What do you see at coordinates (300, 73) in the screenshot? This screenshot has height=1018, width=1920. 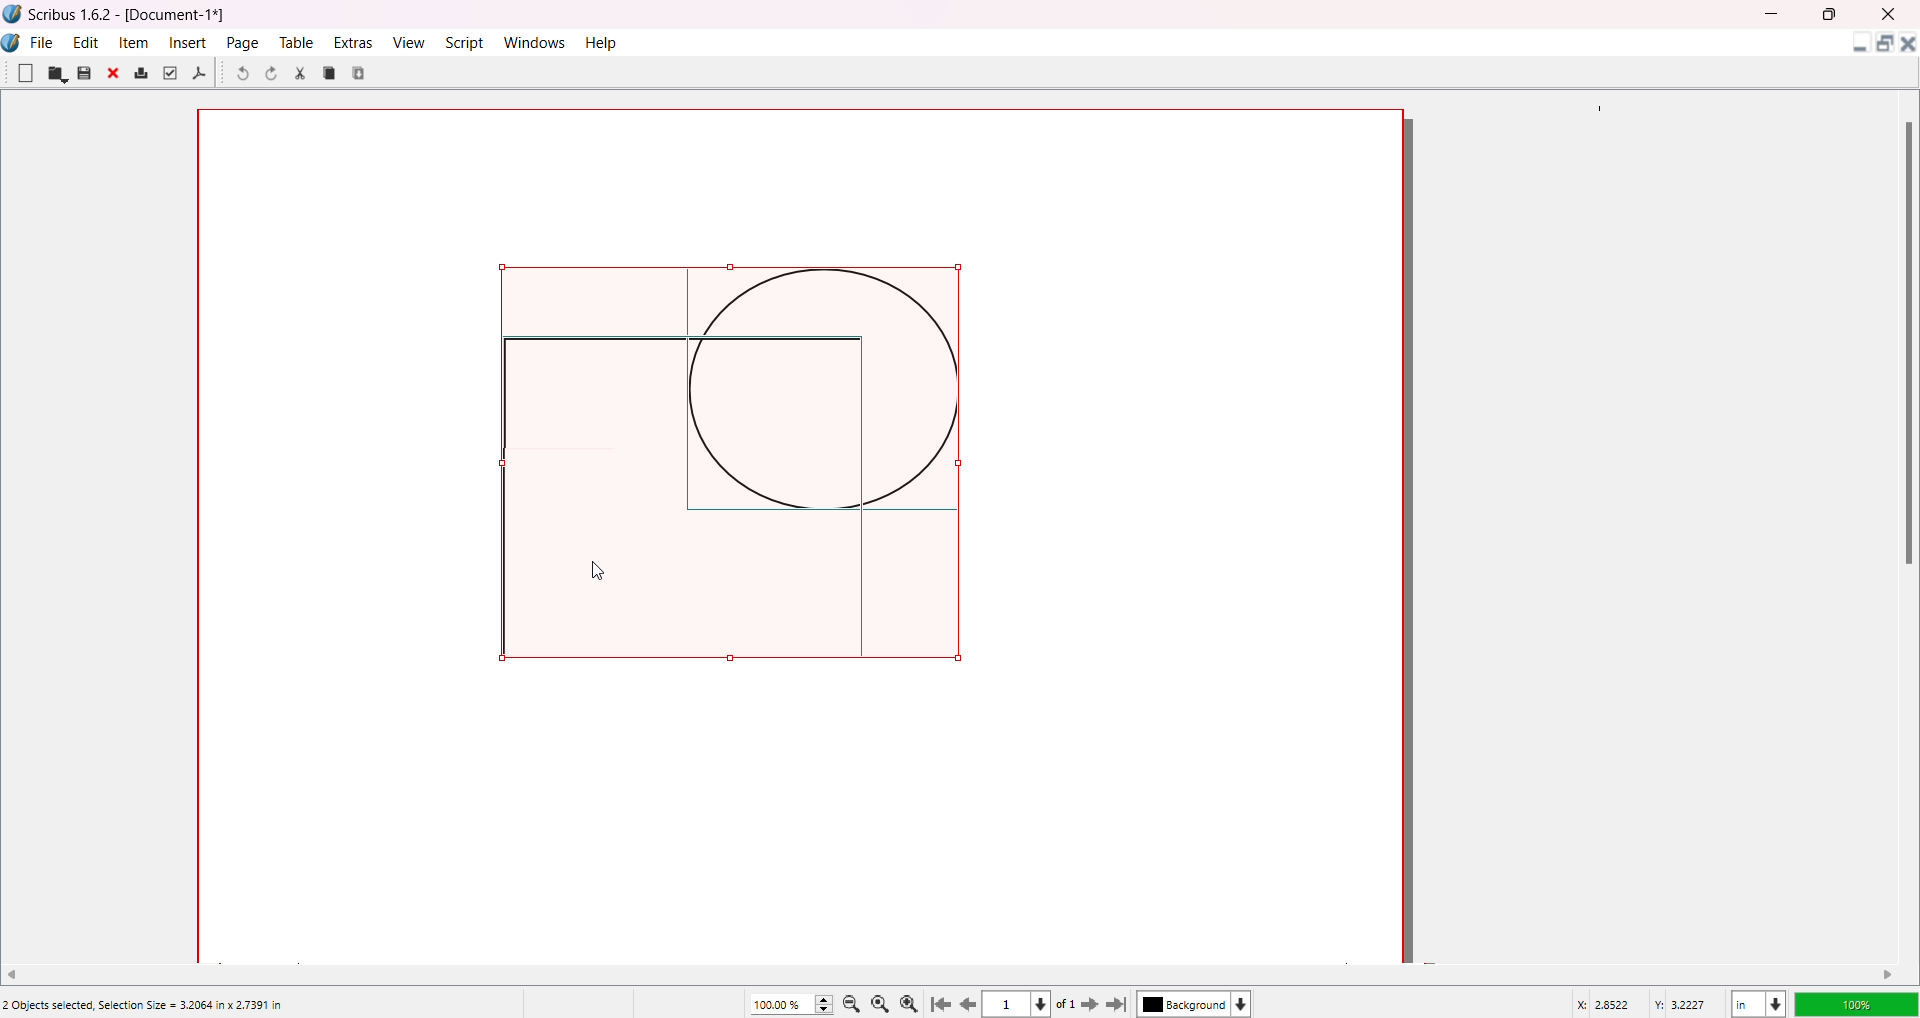 I see `Cut` at bounding box center [300, 73].